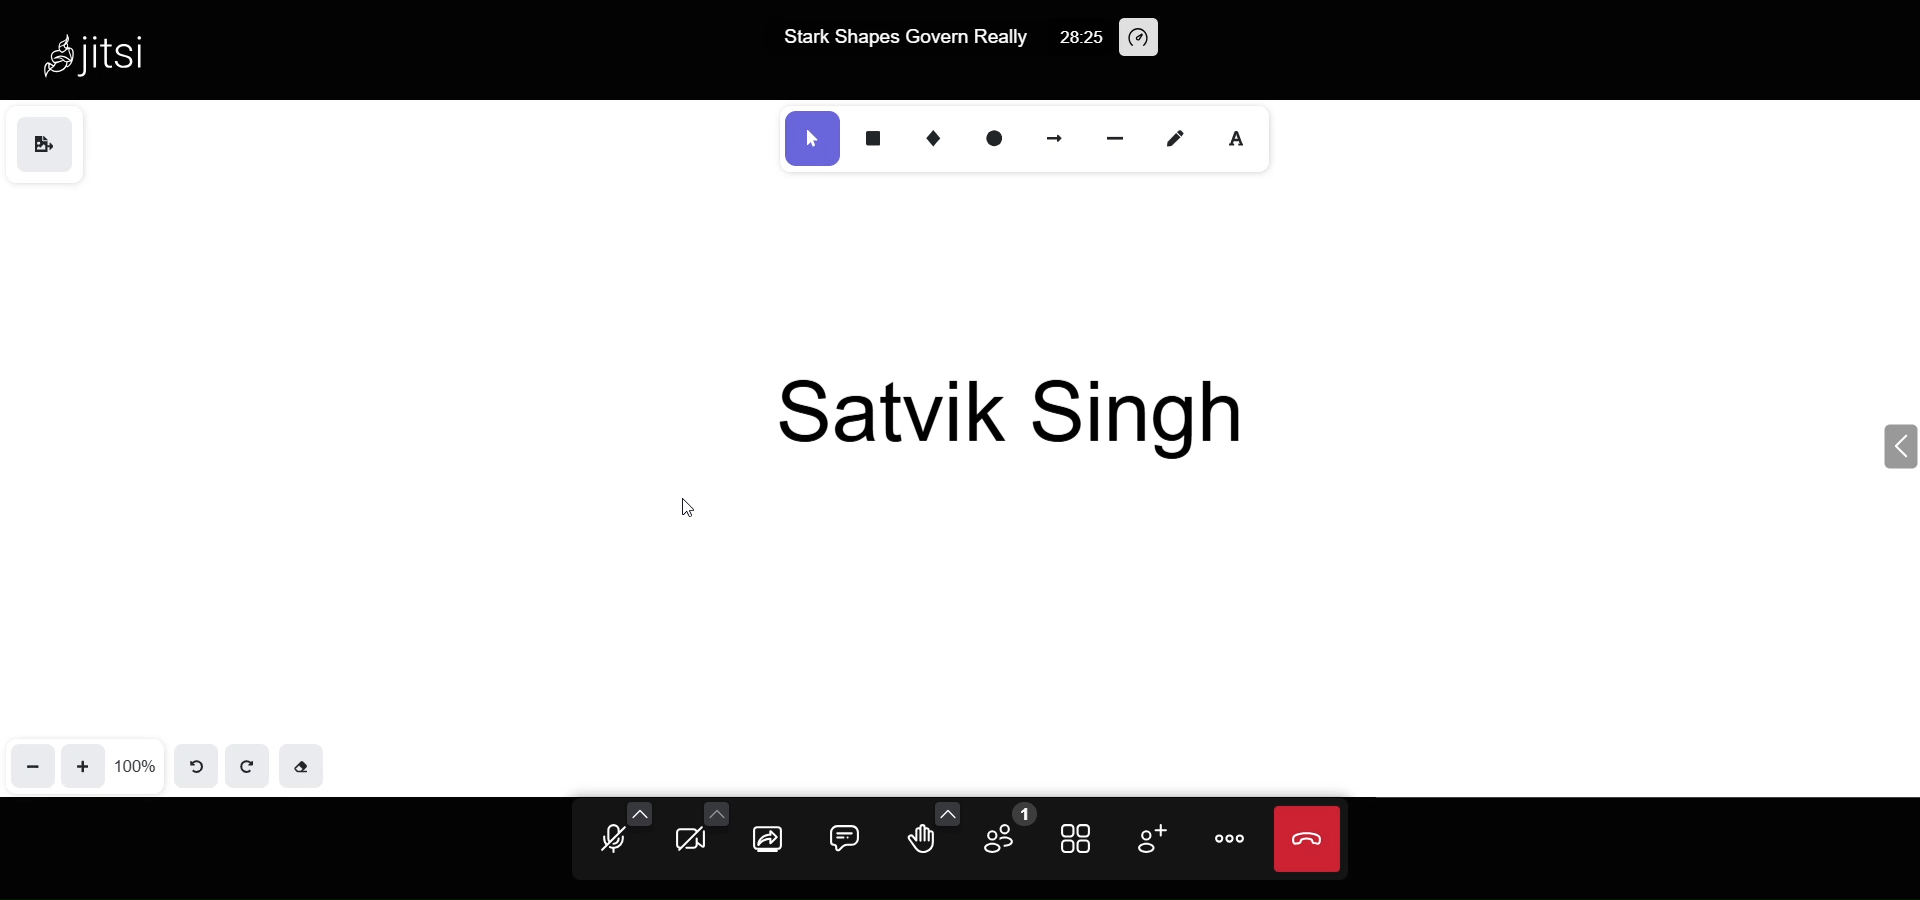  Describe the element at coordinates (1115, 136) in the screenshot. I see `line` at that location.